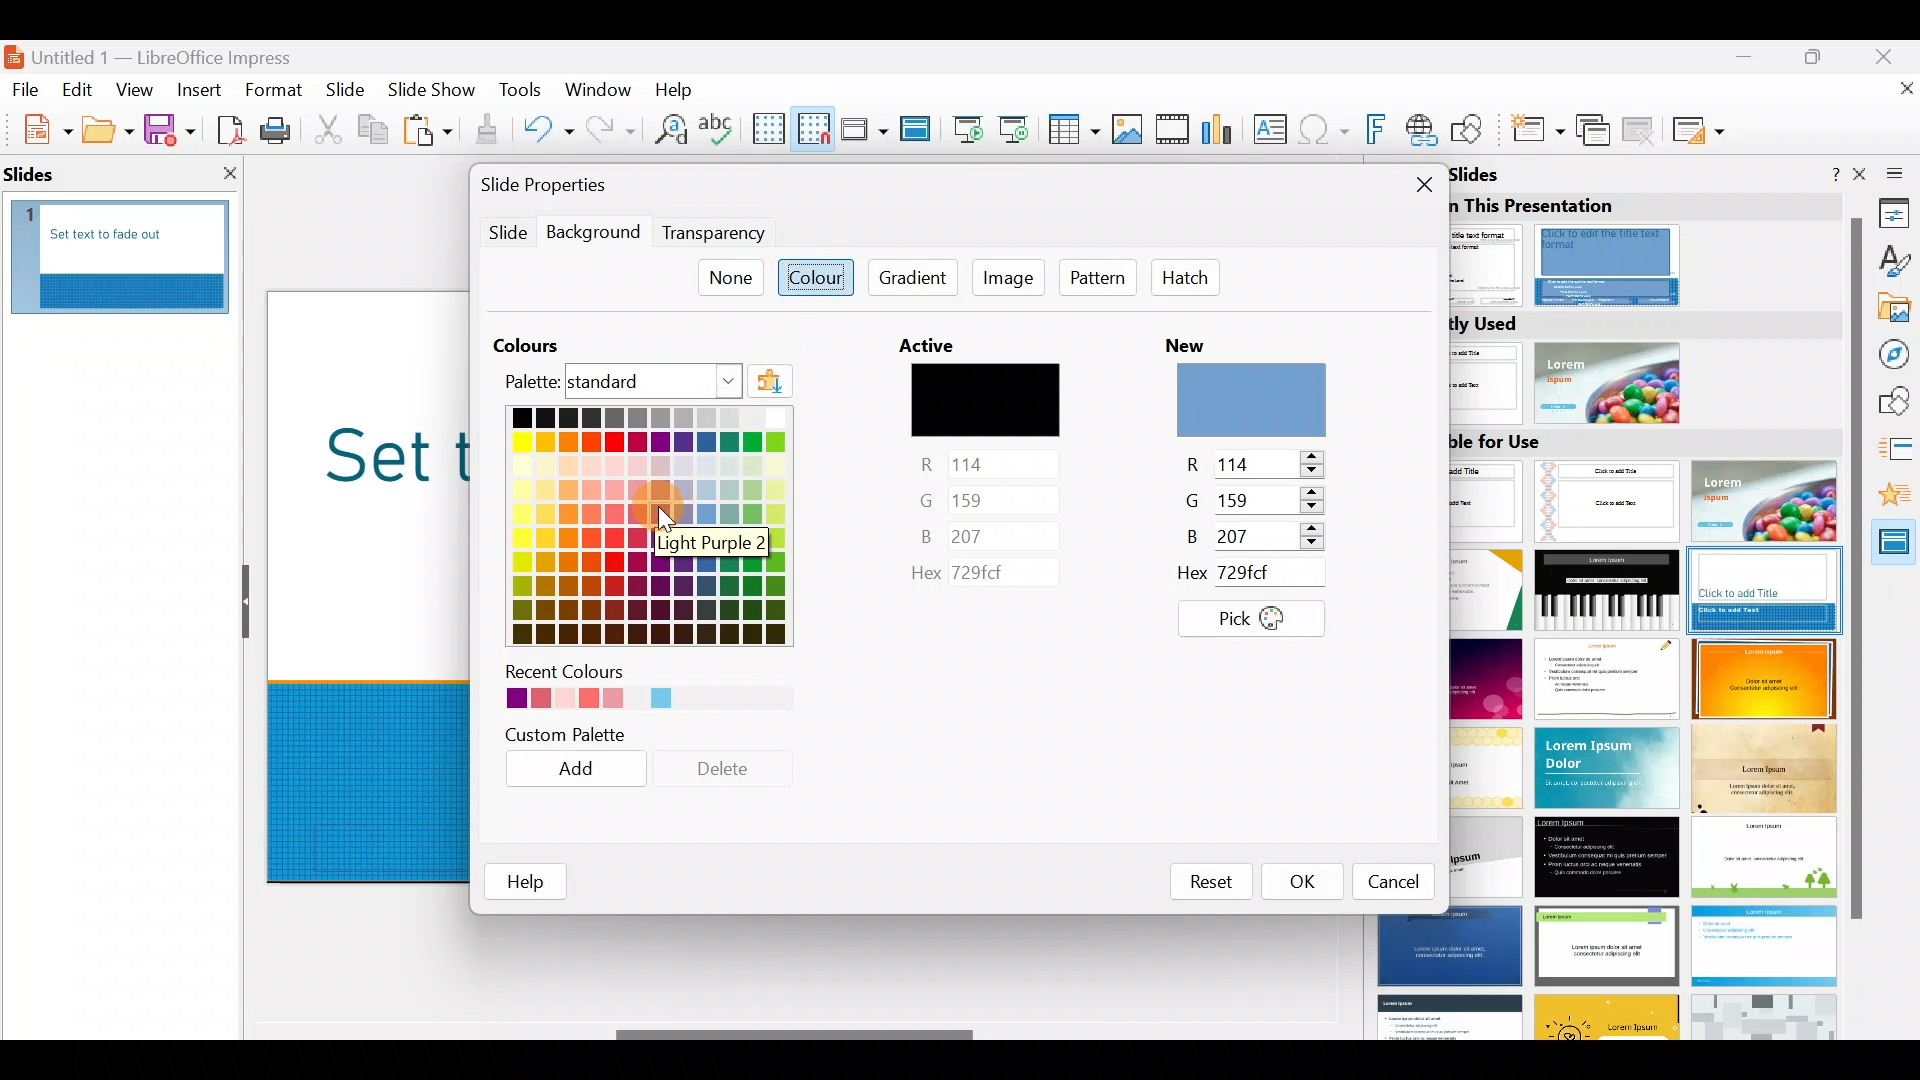 This screenshot has height=1080, width=1920. Describe the element at coordinates (281, 132) in the screenshot. I see `Print` at that location.